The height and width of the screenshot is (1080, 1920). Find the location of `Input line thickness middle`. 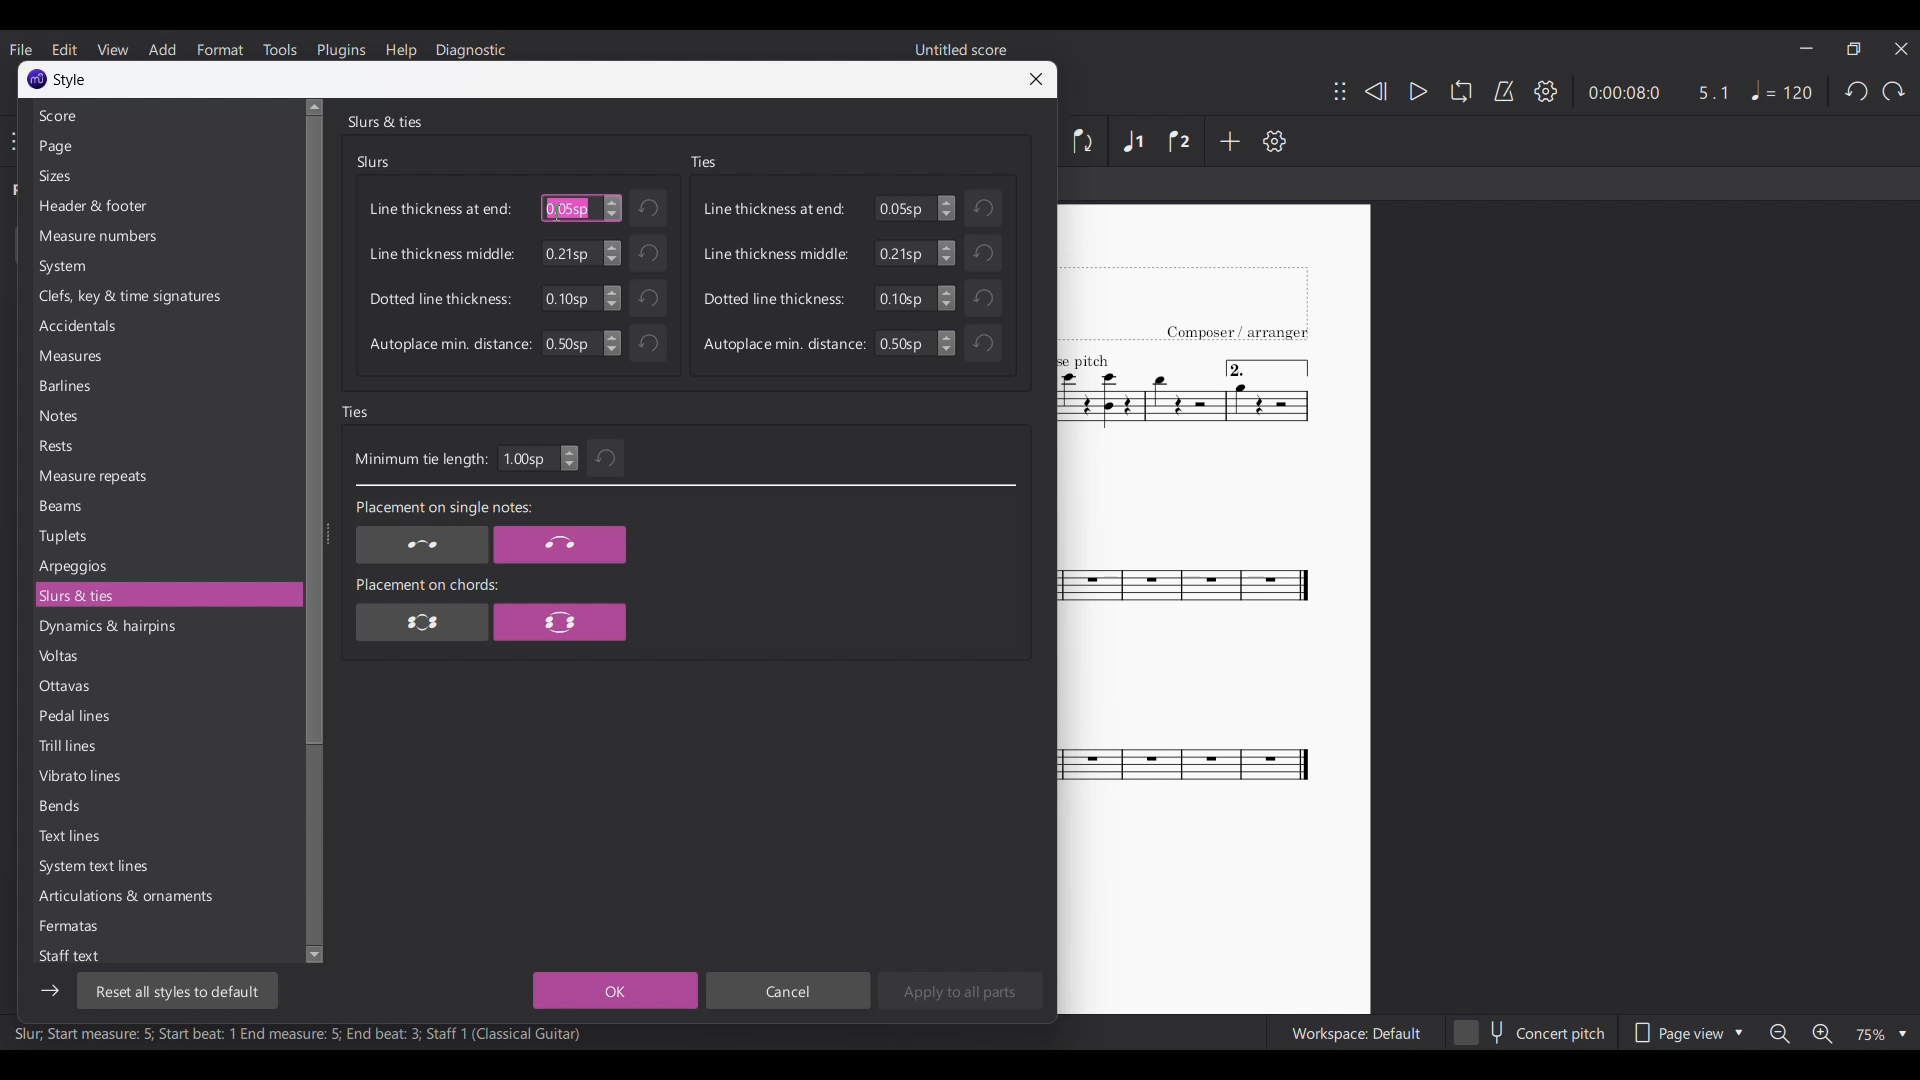

Input line thickness middle is located at coordinates (904, 253).